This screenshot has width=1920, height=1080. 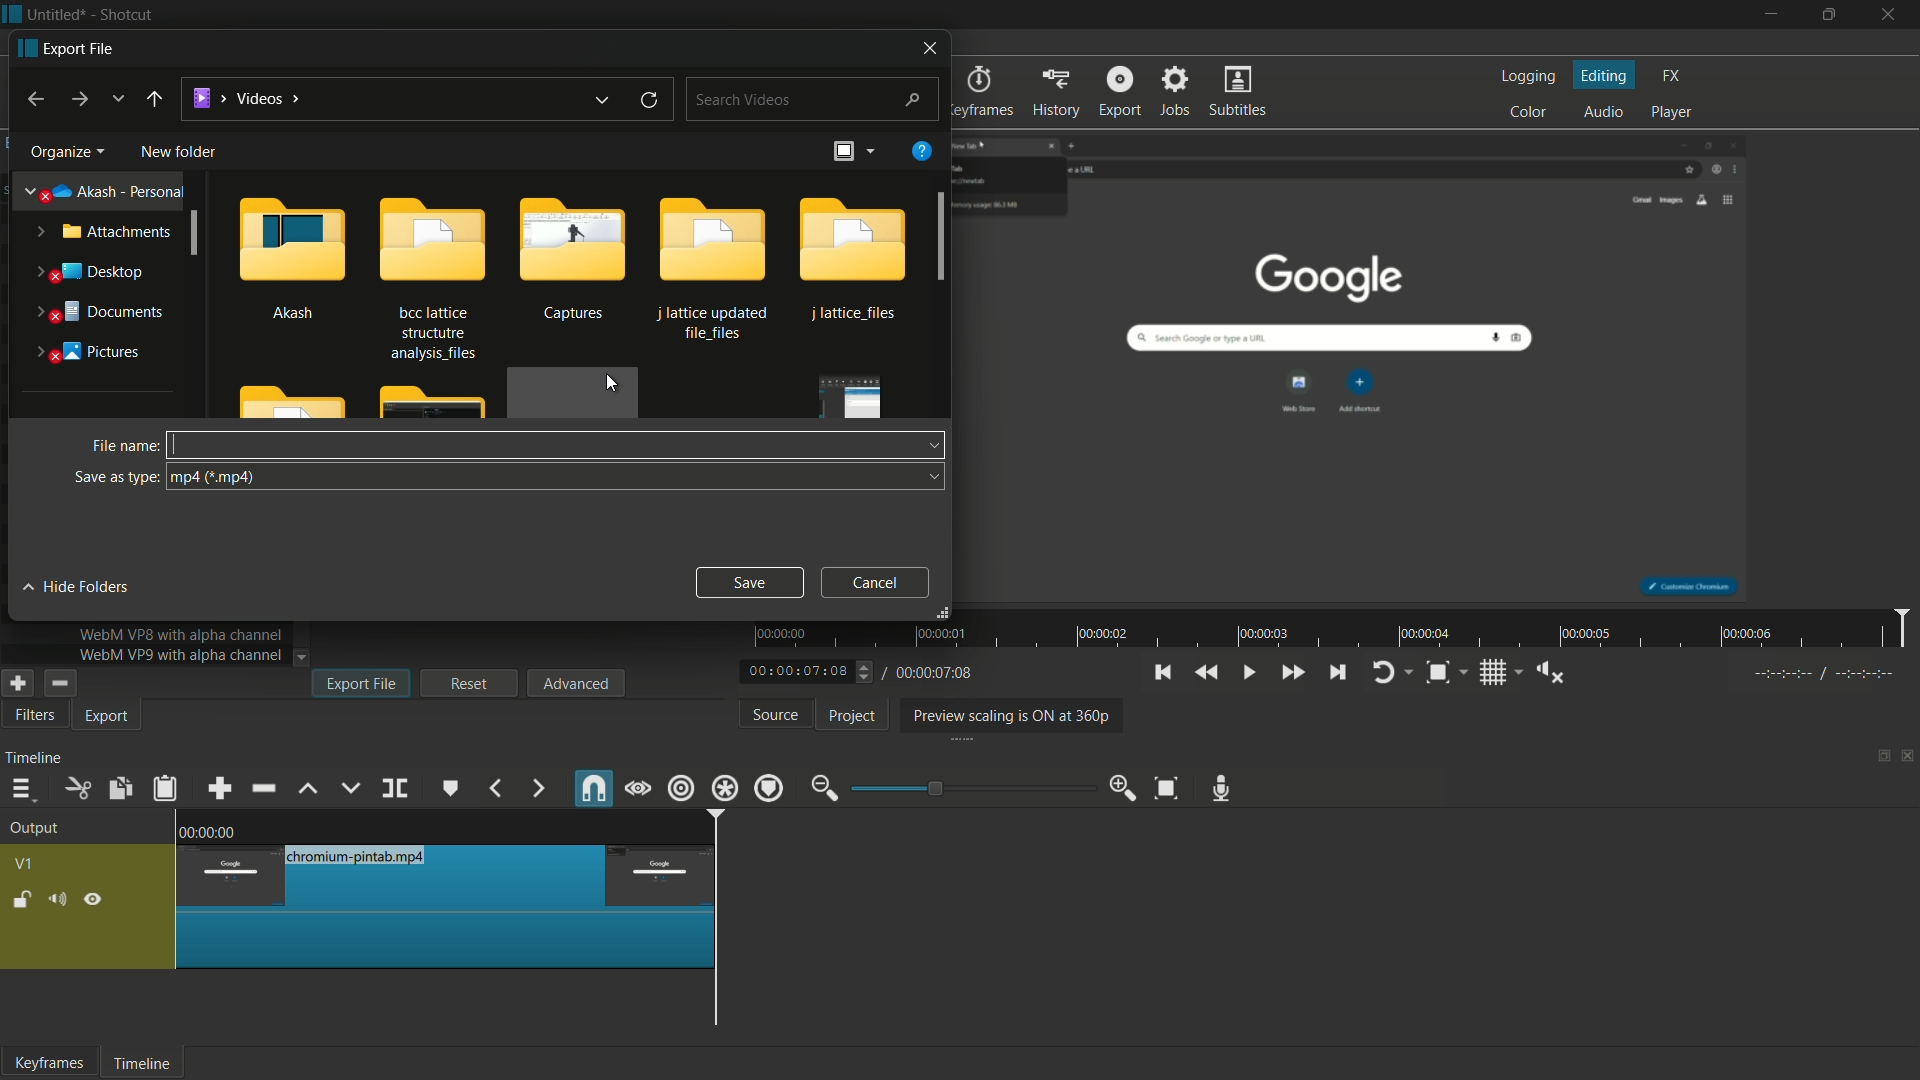 I want to click on change layout, so click(x=1877, y=761).